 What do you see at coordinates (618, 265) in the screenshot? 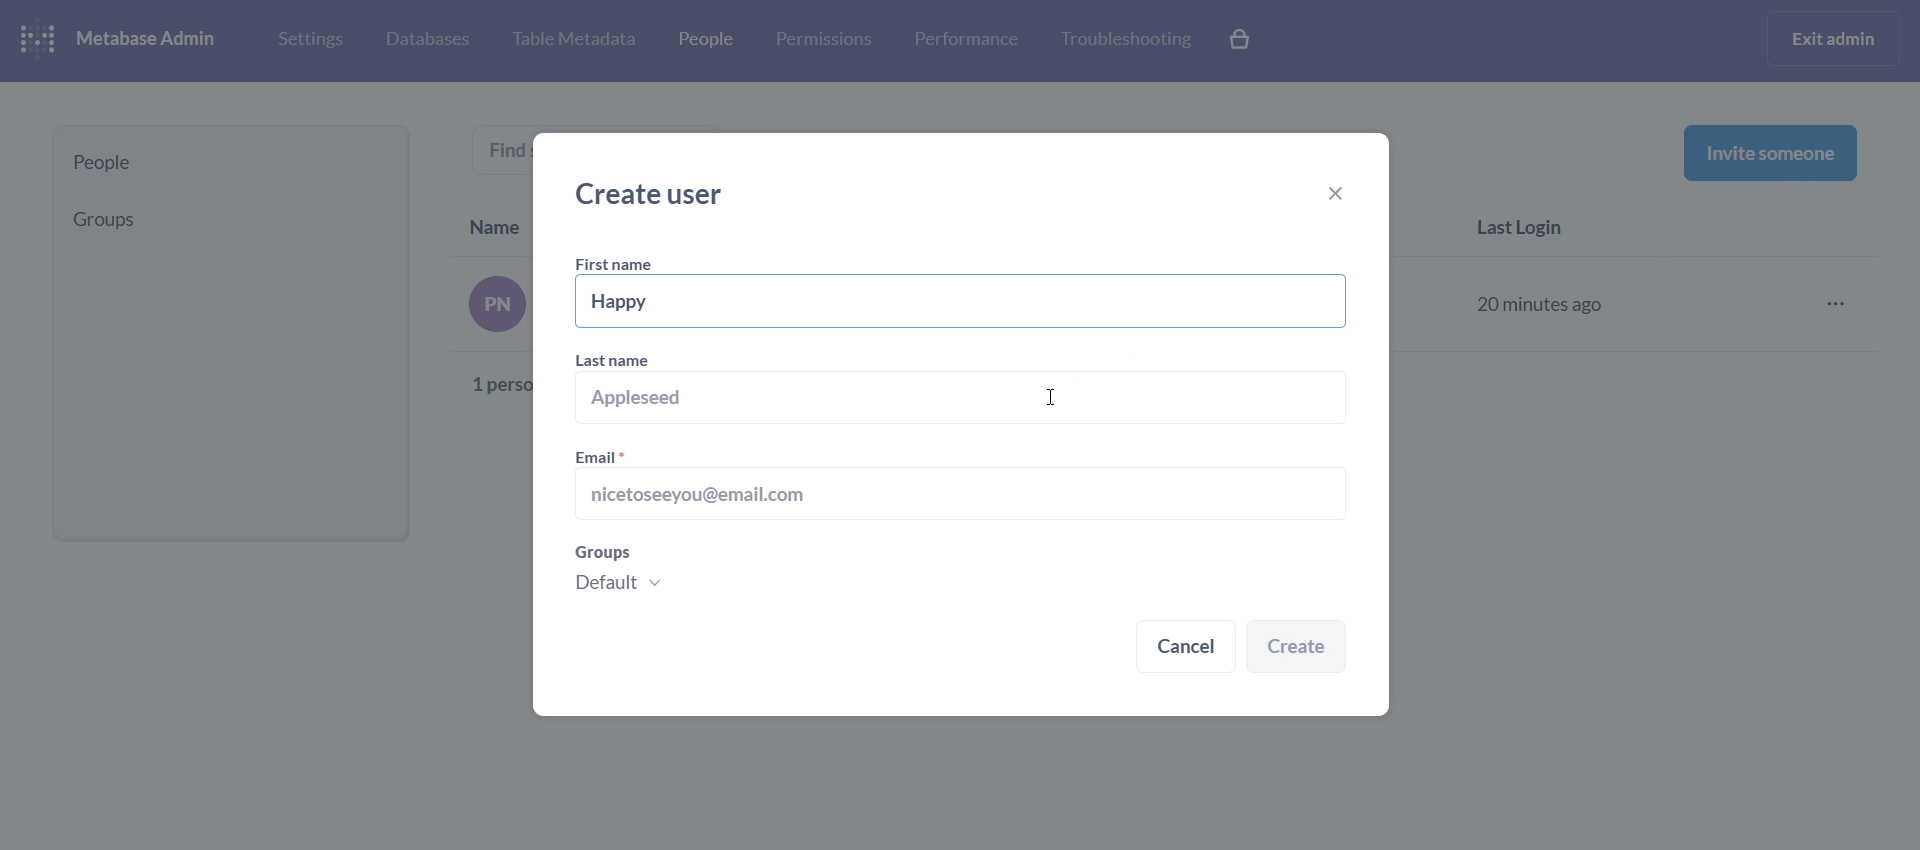
I see `first name` at bounding box center [618, 265].